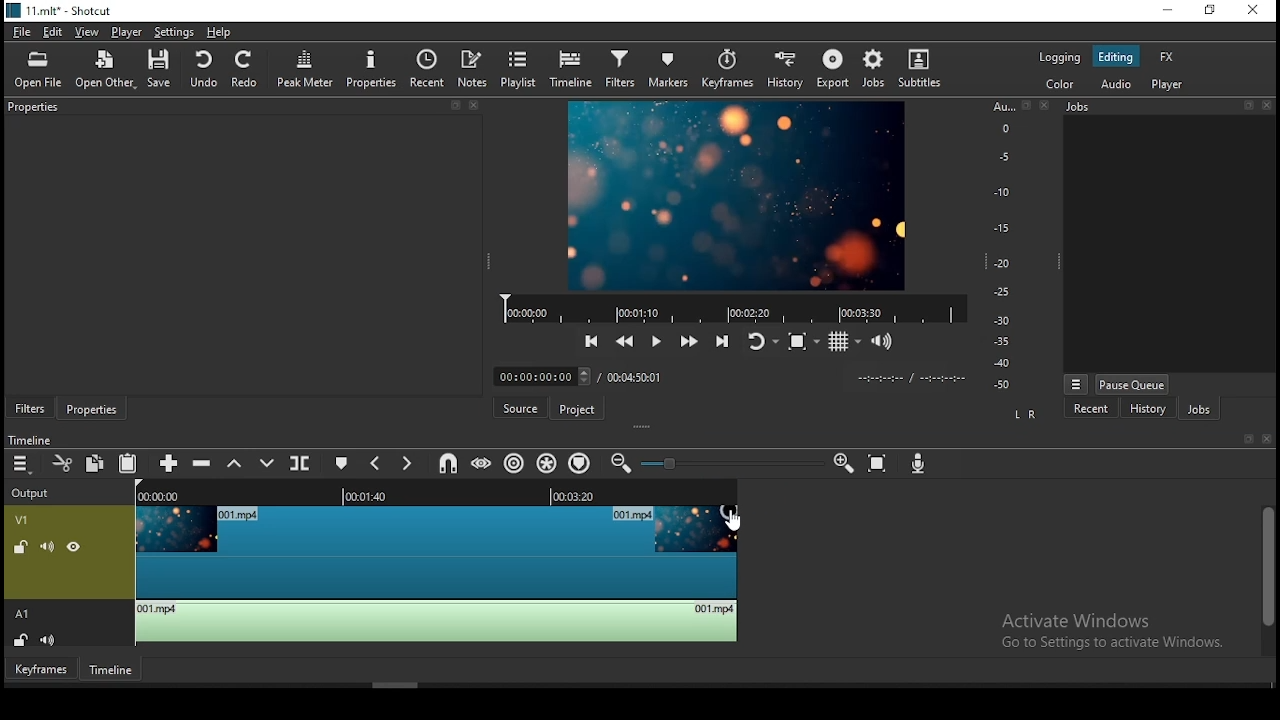  What do you see at coordinates (883, 343) in the screenshot?
I see `show volume control` at bounding box center [883, 343].